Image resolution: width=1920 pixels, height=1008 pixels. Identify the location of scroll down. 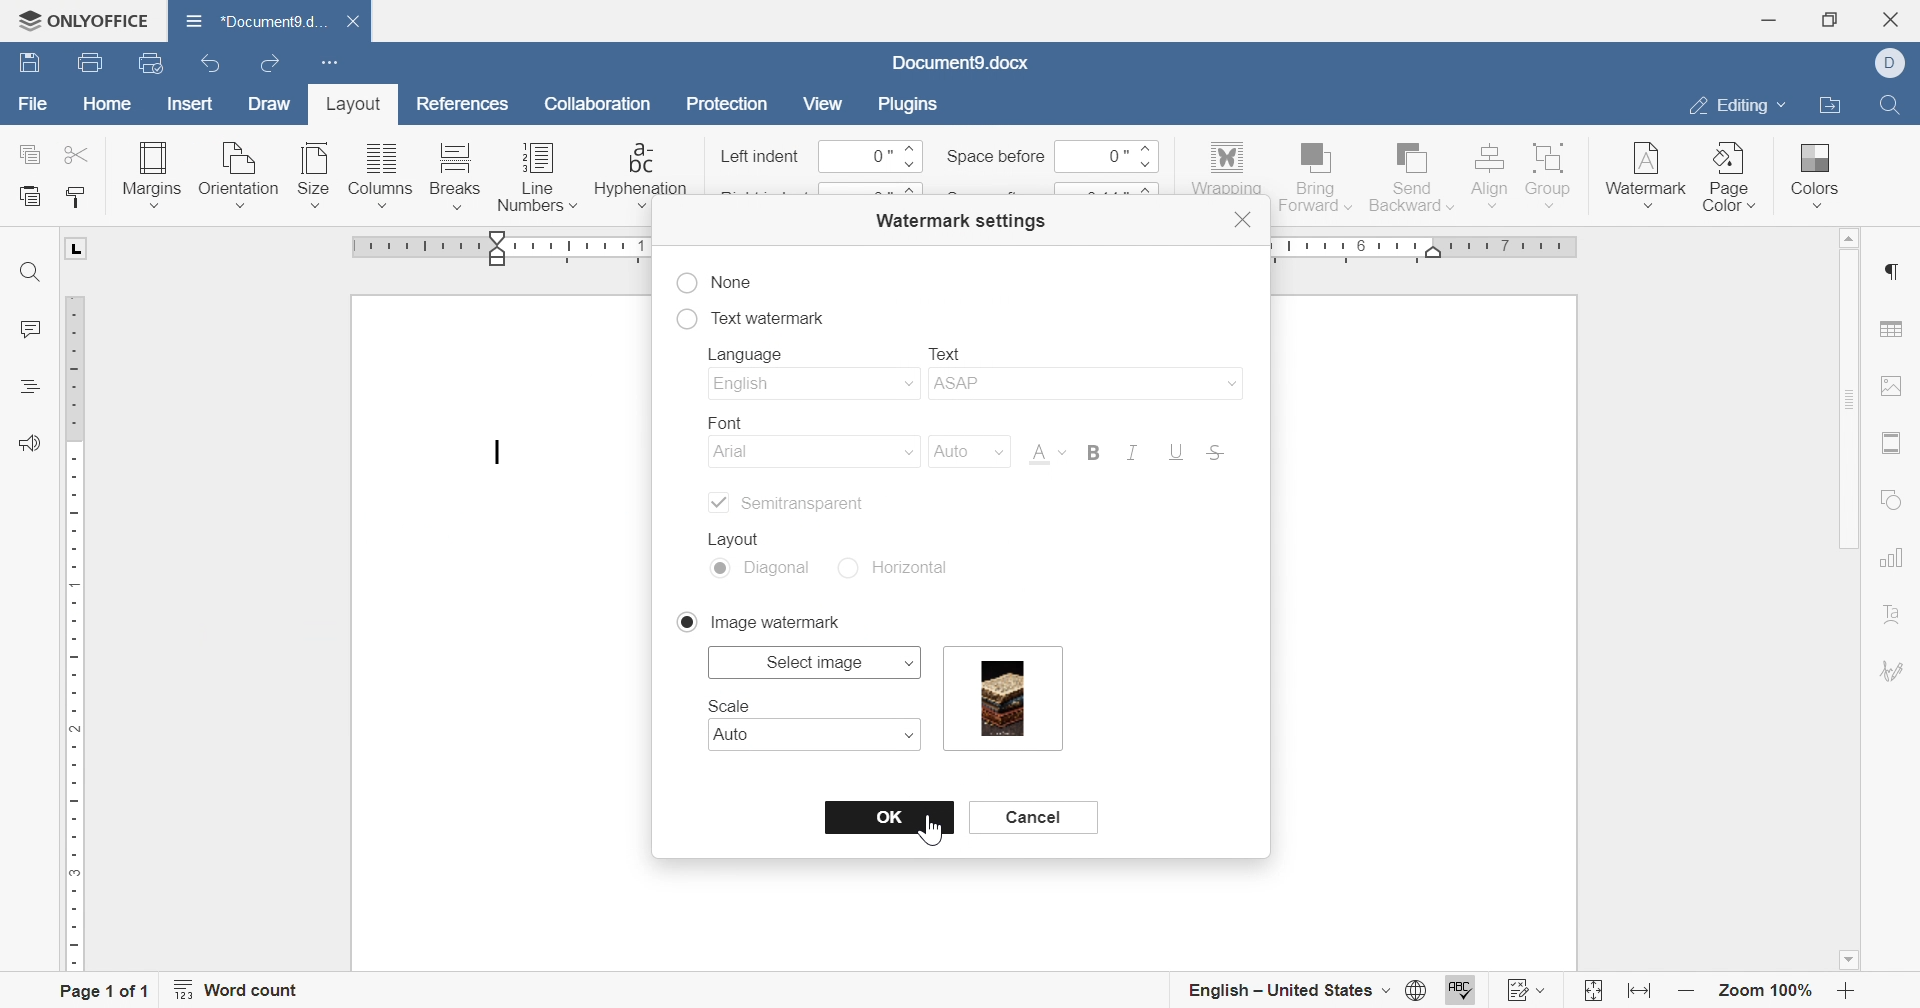
(1848, 960).